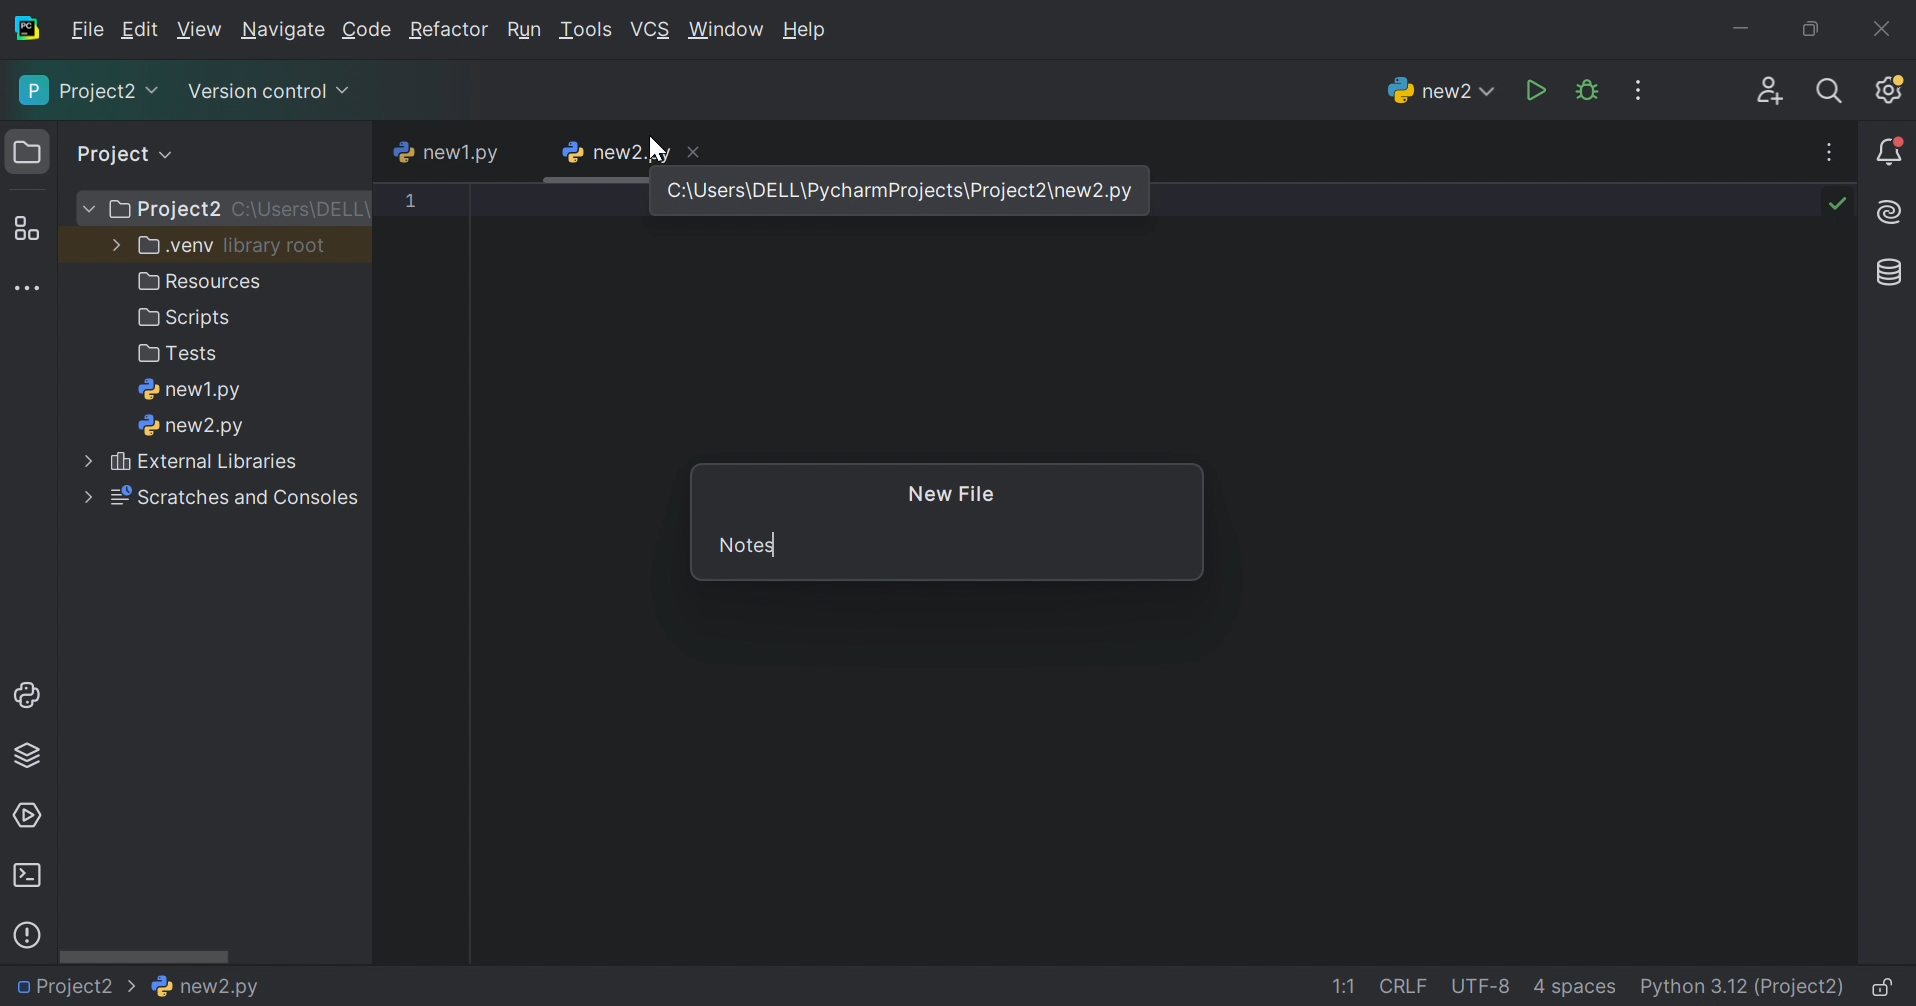 The width and height of the screenshot is (1916, 1006). What do you see at coordinates (237, 499) in the screenshot?
I see `Scratches and consoles` at bounding box center [237, 499].